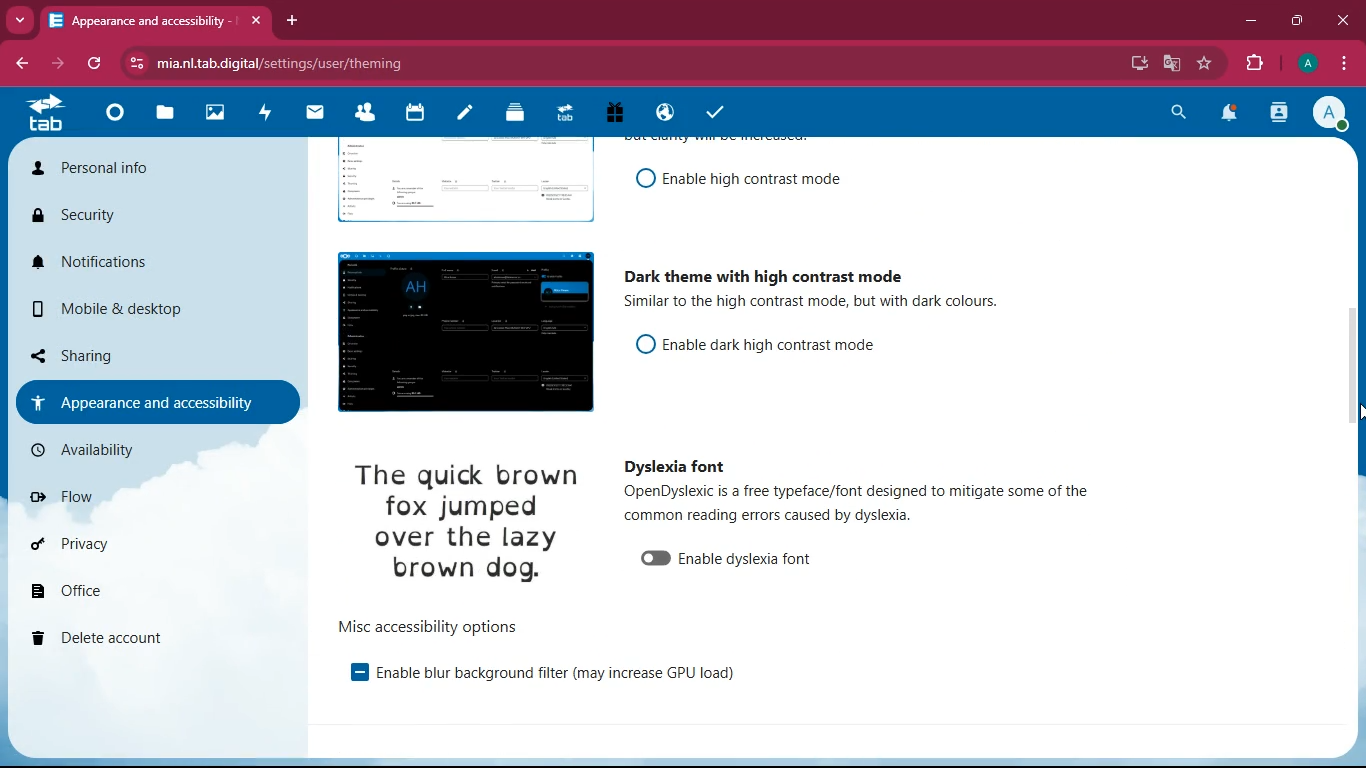 This screenshot has width=1366, height=768. I want to click on security, so click(136, 216).